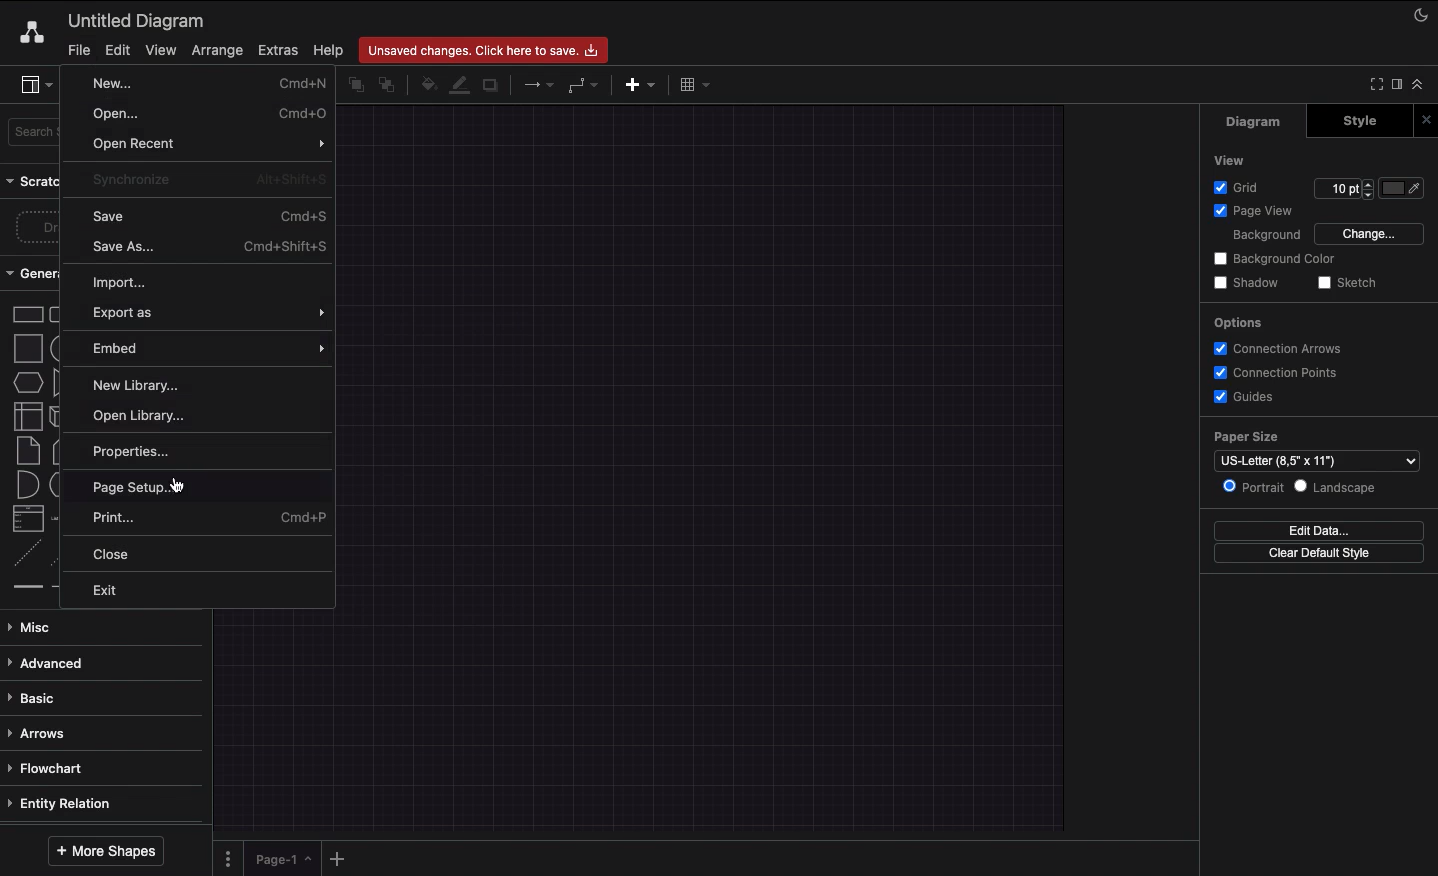  What do you see at coordinates (1368, 232) in the screenshot?
I see `Change` at bounding box center [1368, 232].